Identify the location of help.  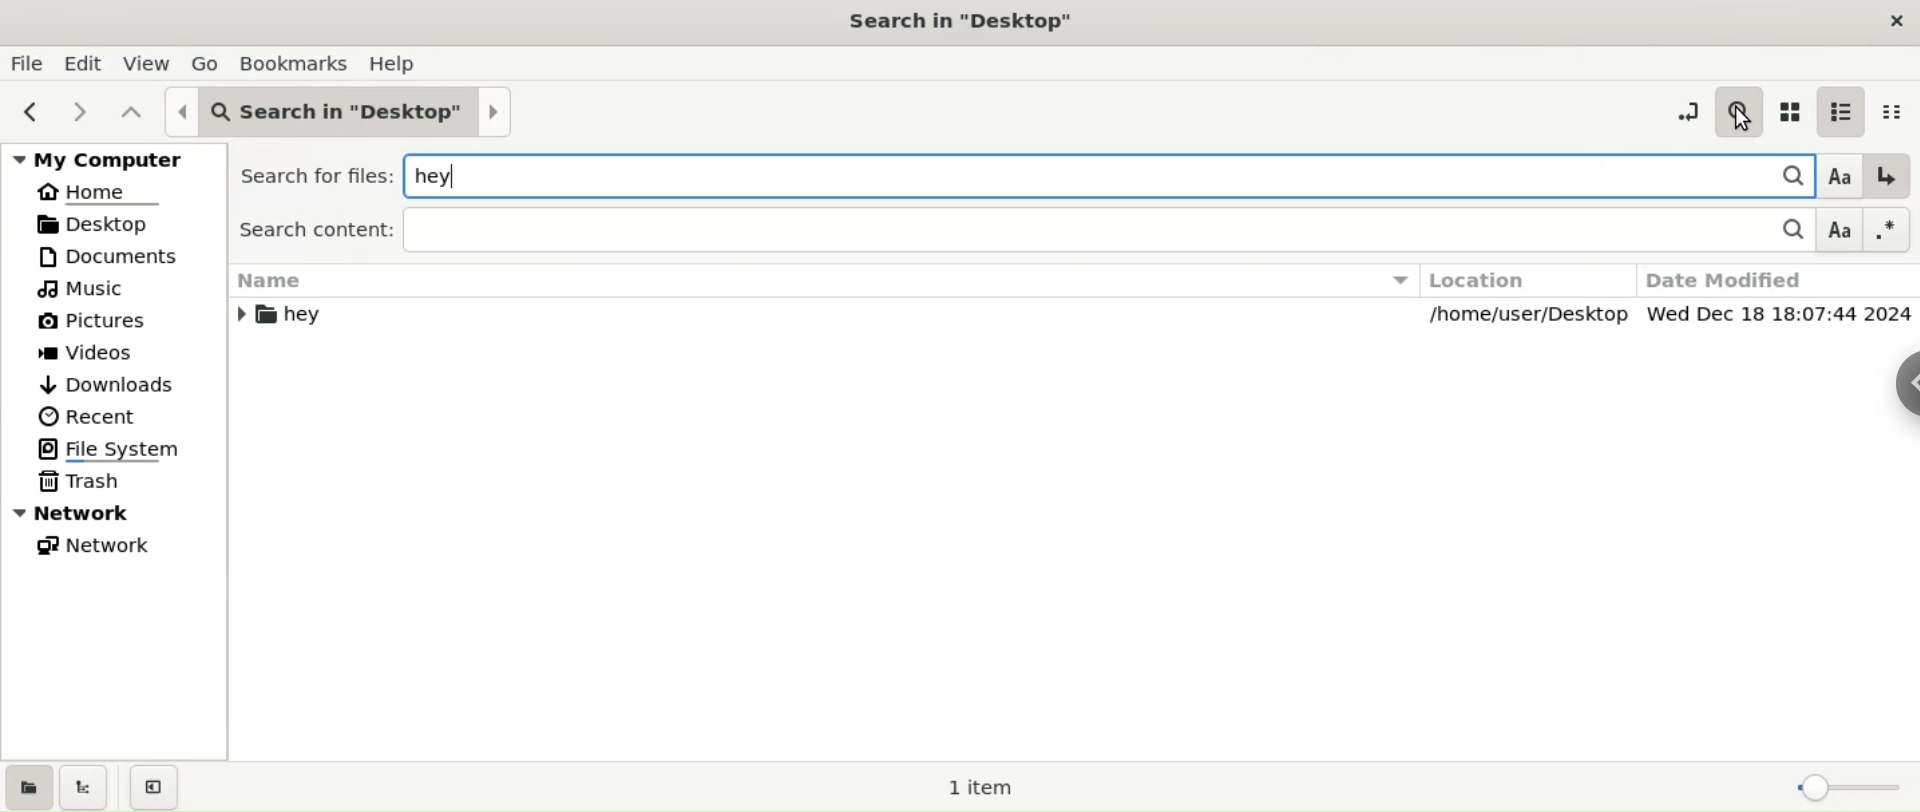
(398, 64).